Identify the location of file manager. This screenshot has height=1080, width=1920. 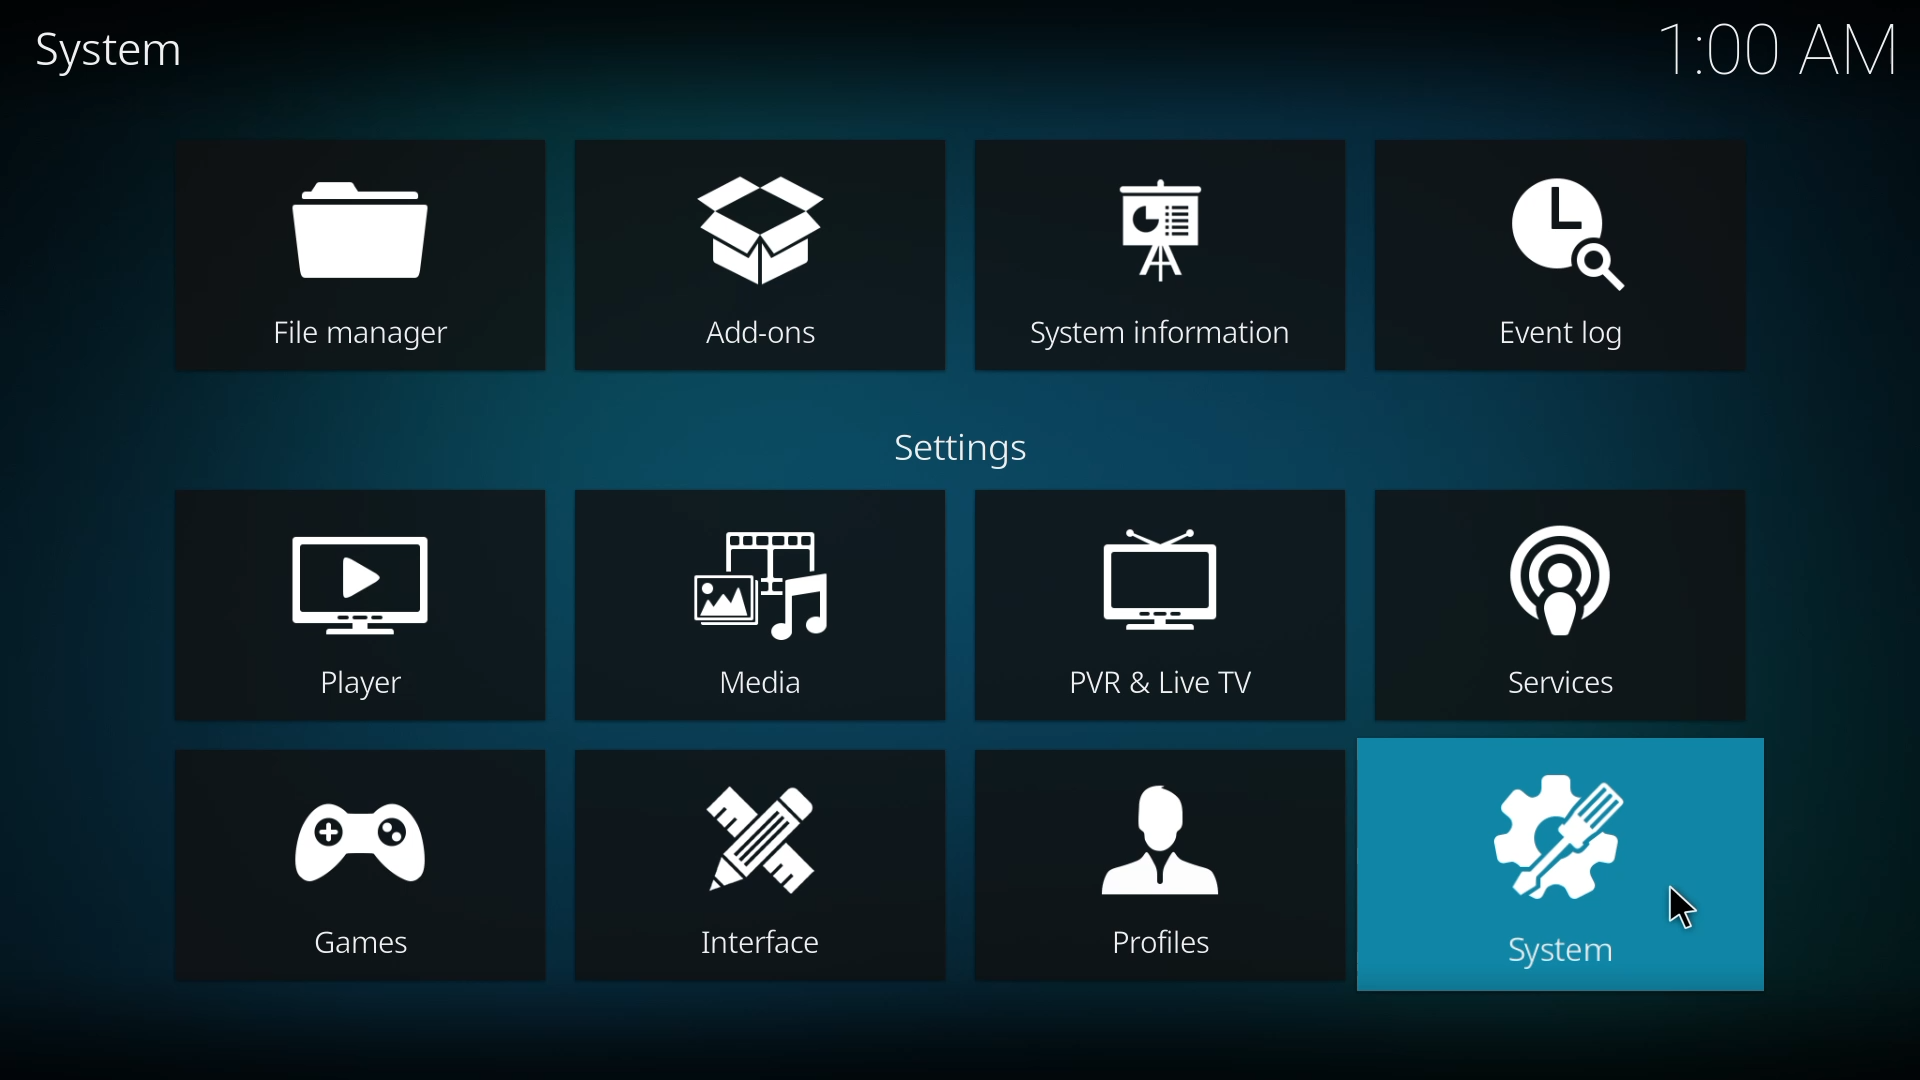
(362, 261).